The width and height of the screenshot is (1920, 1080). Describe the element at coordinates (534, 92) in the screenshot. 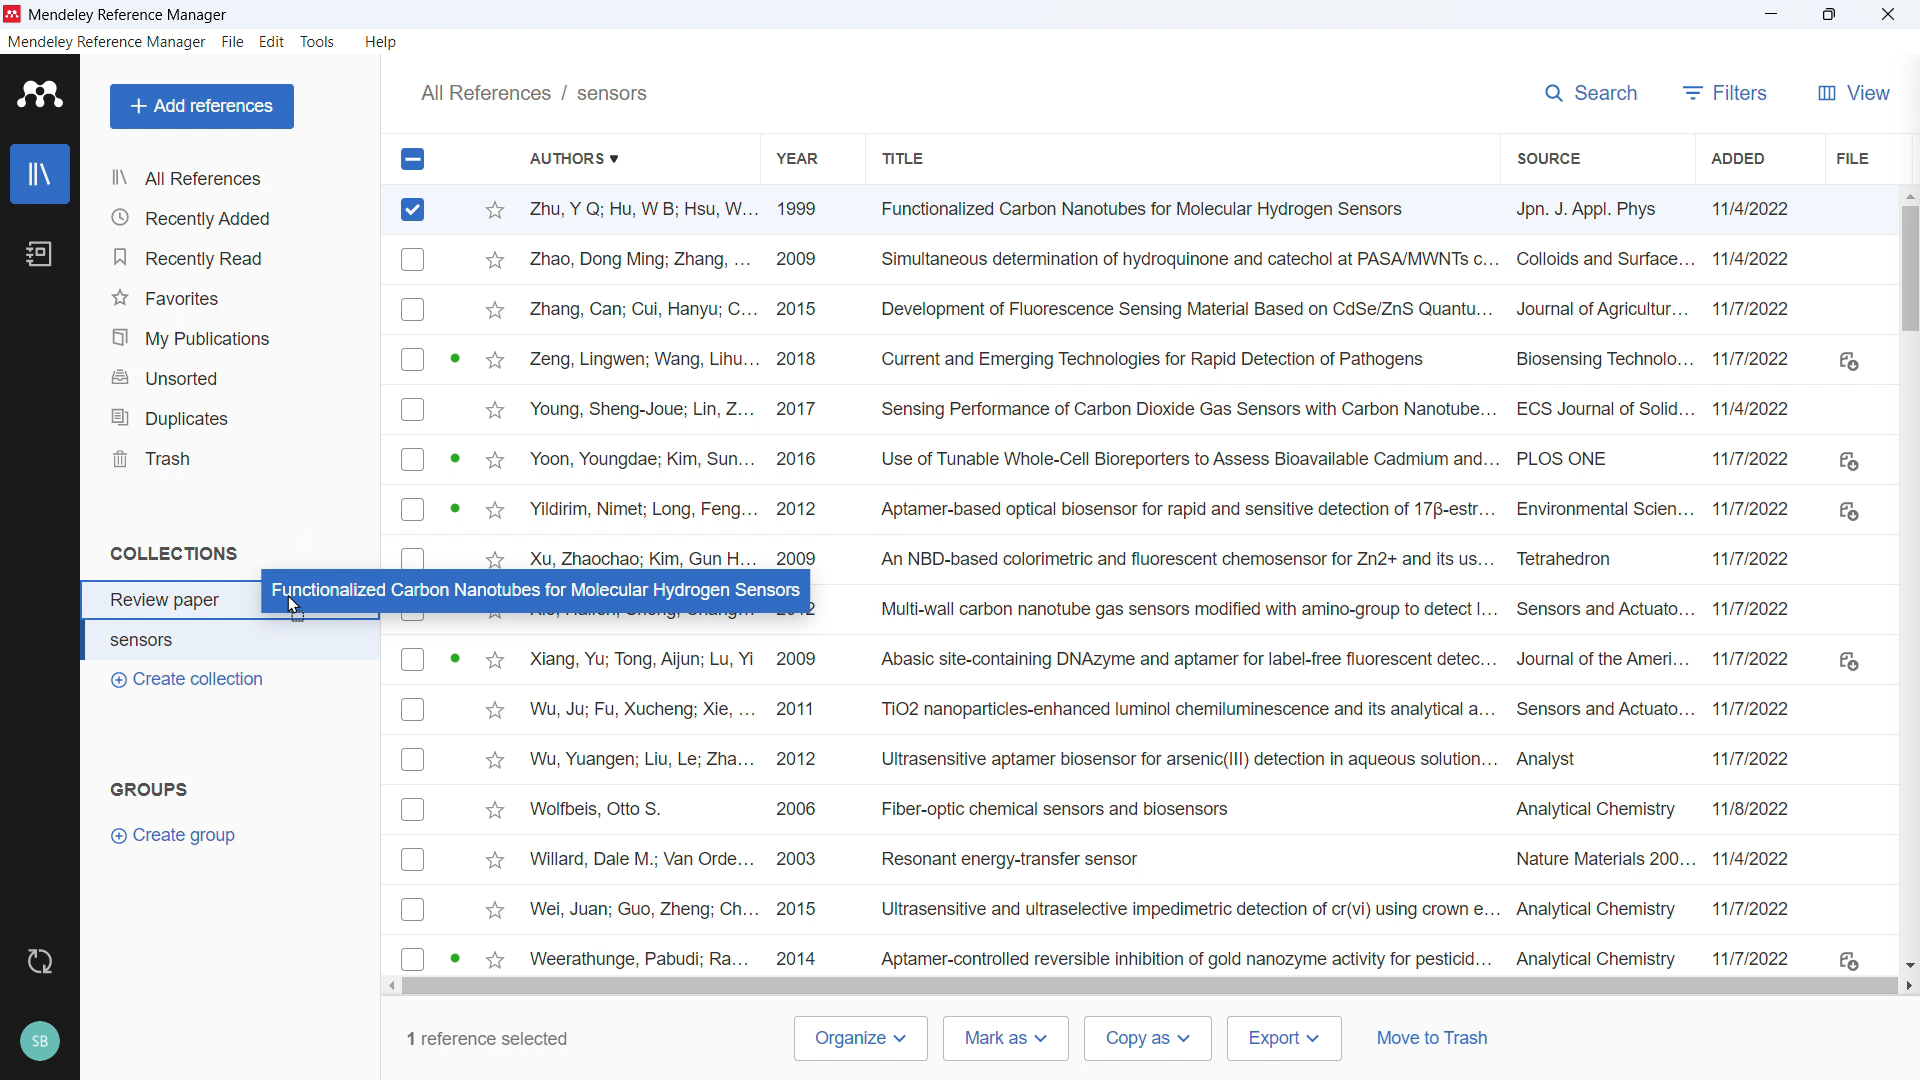

I see `All references/ Sensors ` at that location.